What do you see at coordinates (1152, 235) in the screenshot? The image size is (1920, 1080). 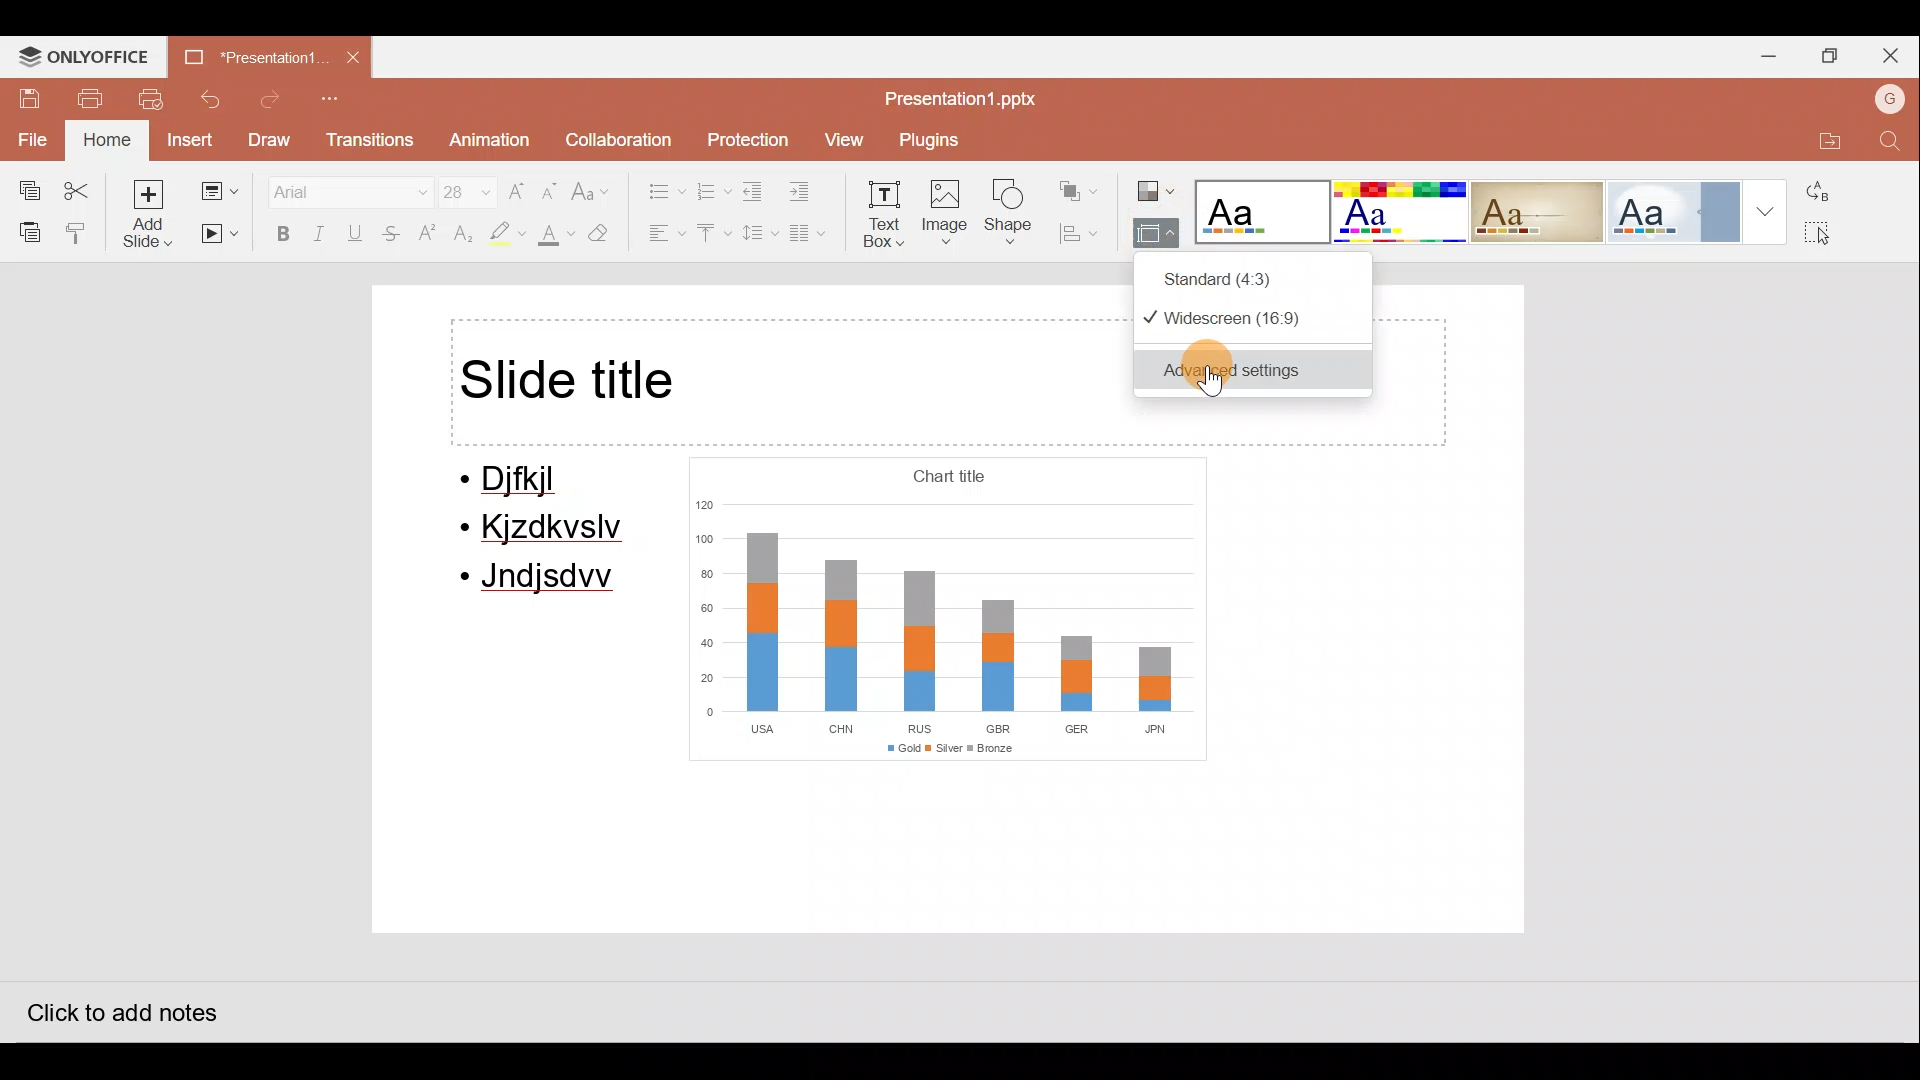 I see `Select slide size` at bounding box center [1152, 235].